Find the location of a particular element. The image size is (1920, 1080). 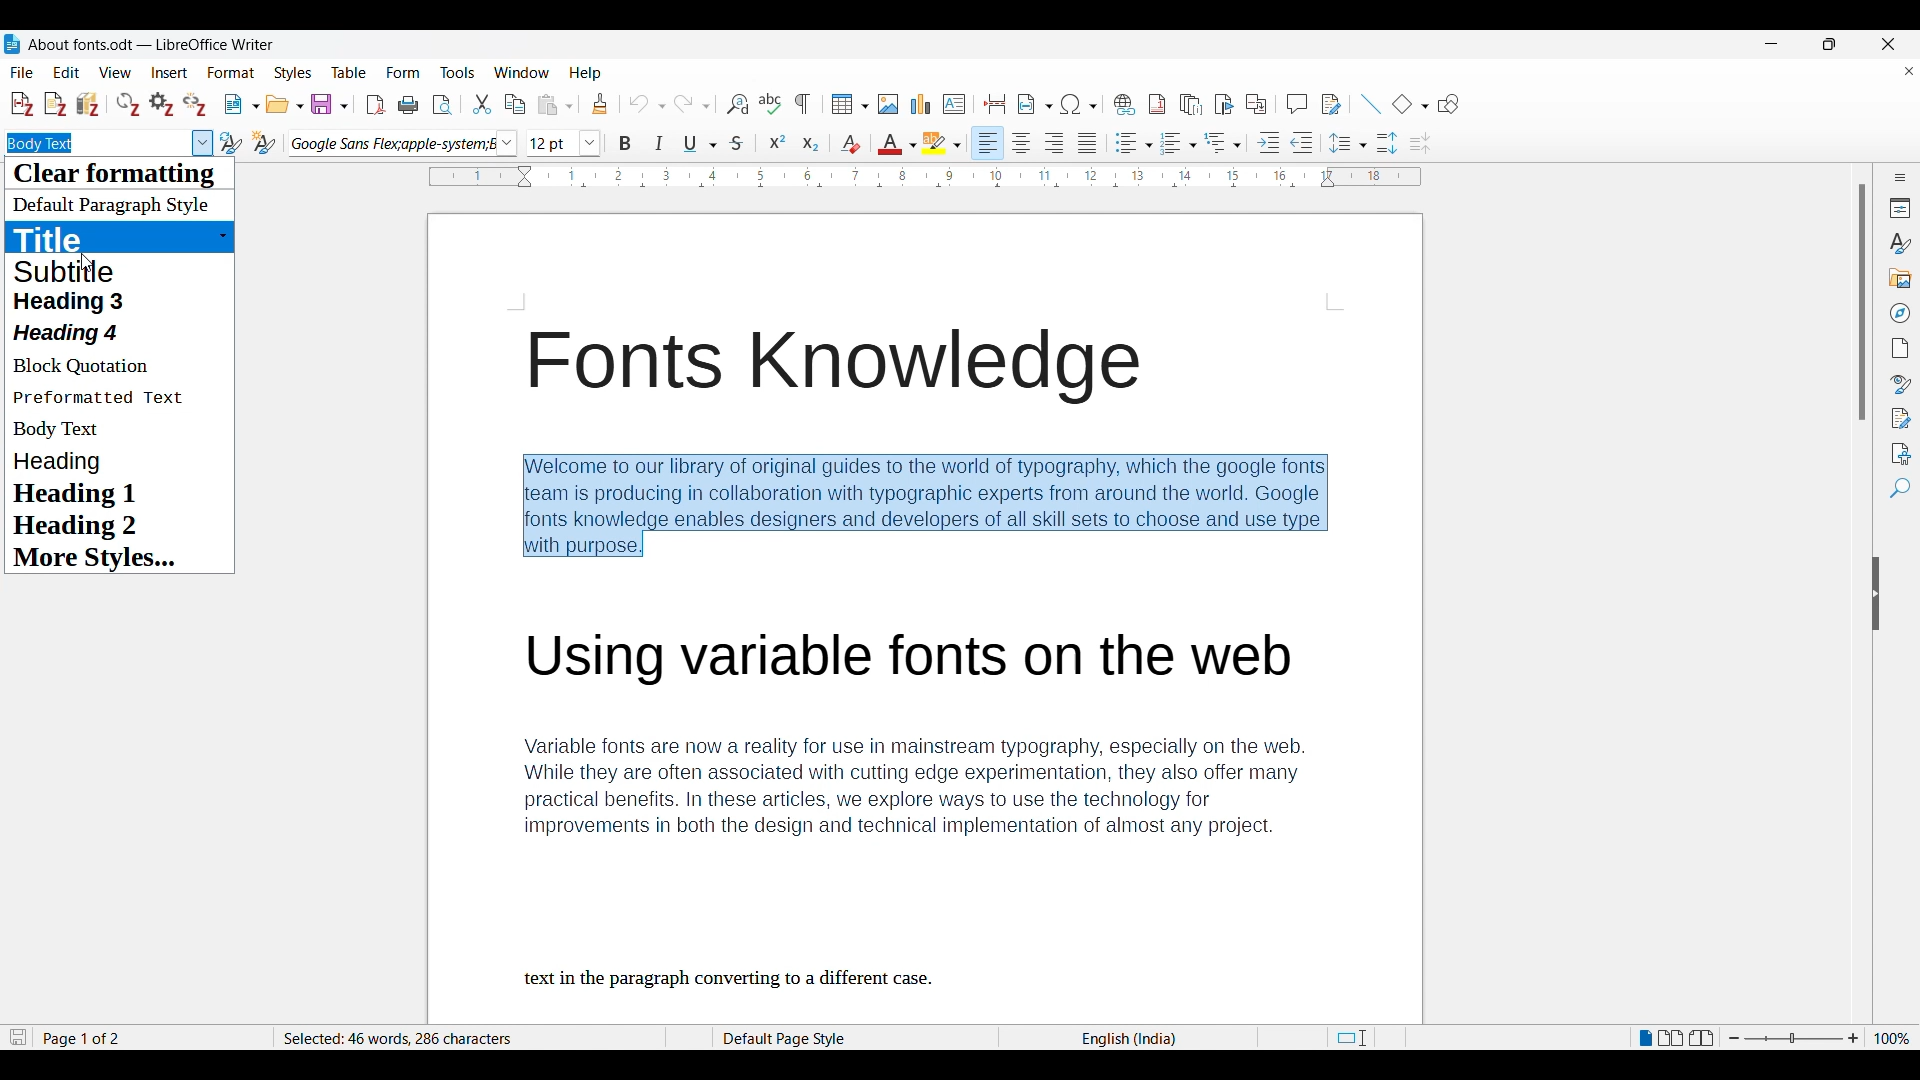

Table menu is located at coordinates (349, 72).